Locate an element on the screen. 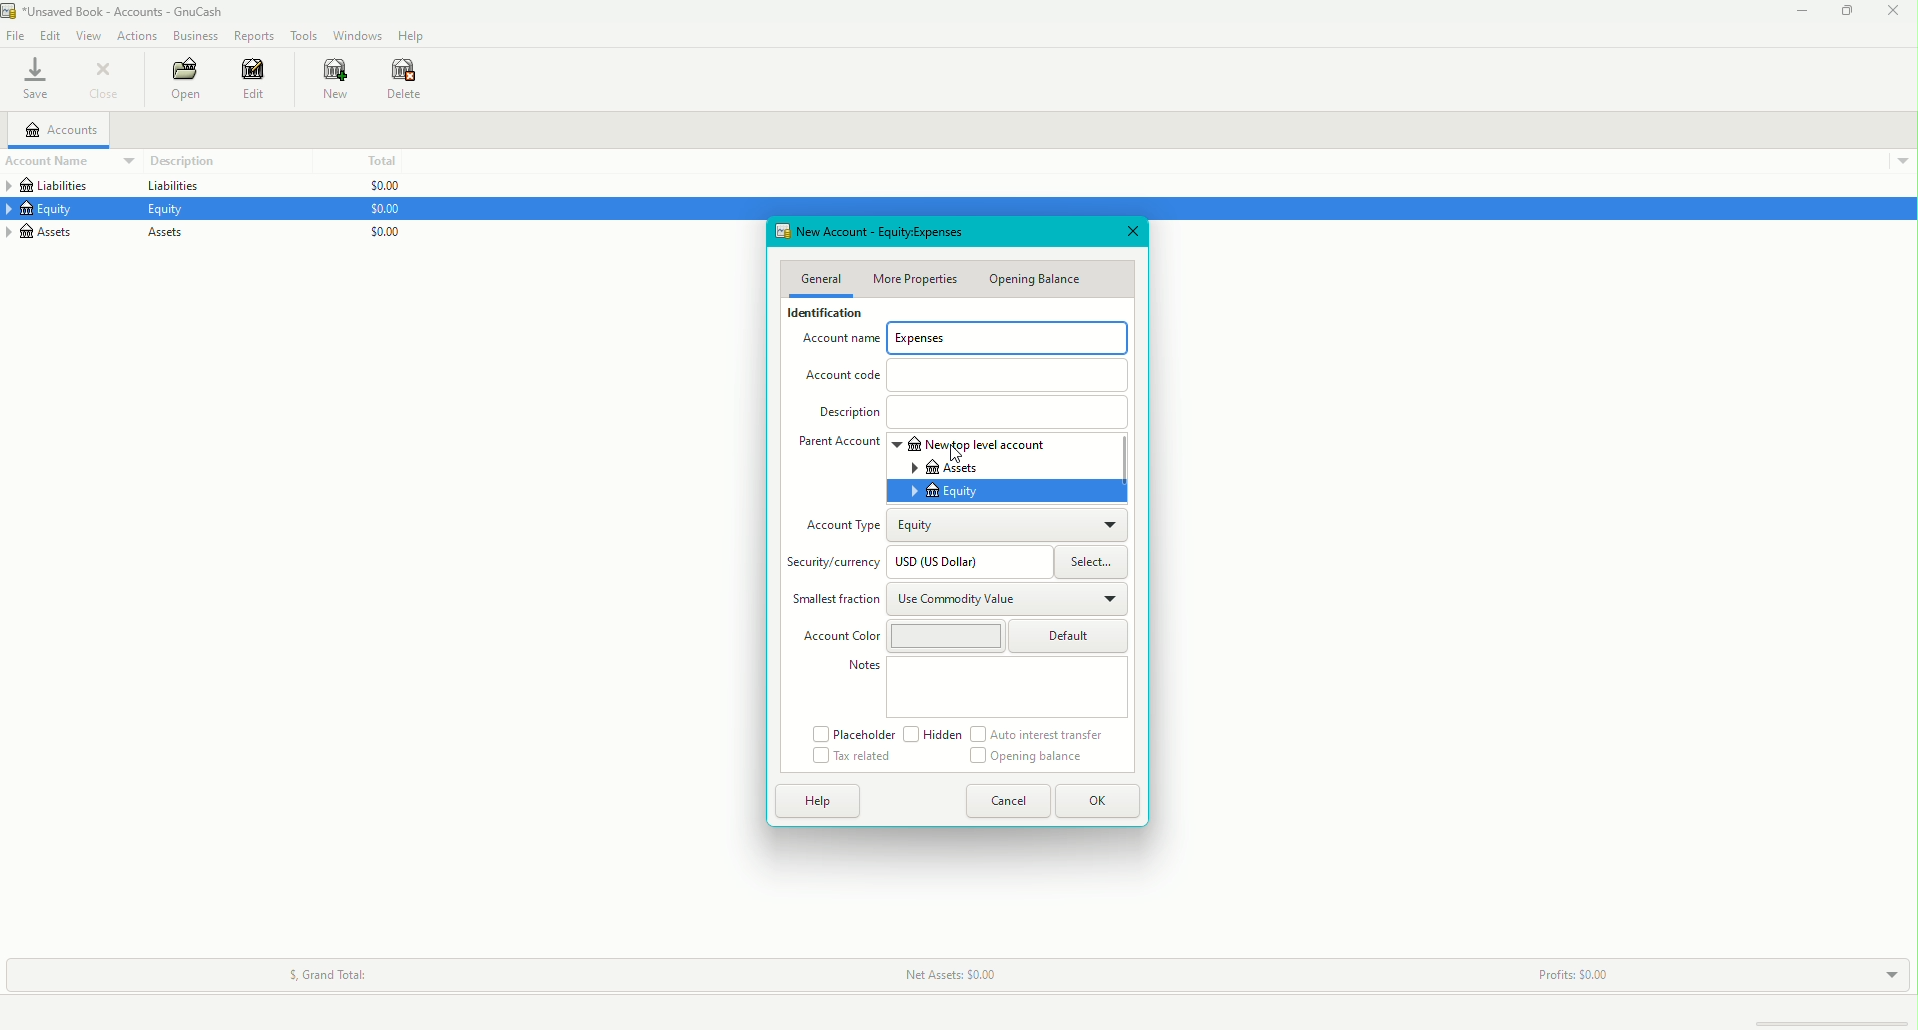 This screenshot has height=1030, width=1918. Help is located at coordinates (409, 35).